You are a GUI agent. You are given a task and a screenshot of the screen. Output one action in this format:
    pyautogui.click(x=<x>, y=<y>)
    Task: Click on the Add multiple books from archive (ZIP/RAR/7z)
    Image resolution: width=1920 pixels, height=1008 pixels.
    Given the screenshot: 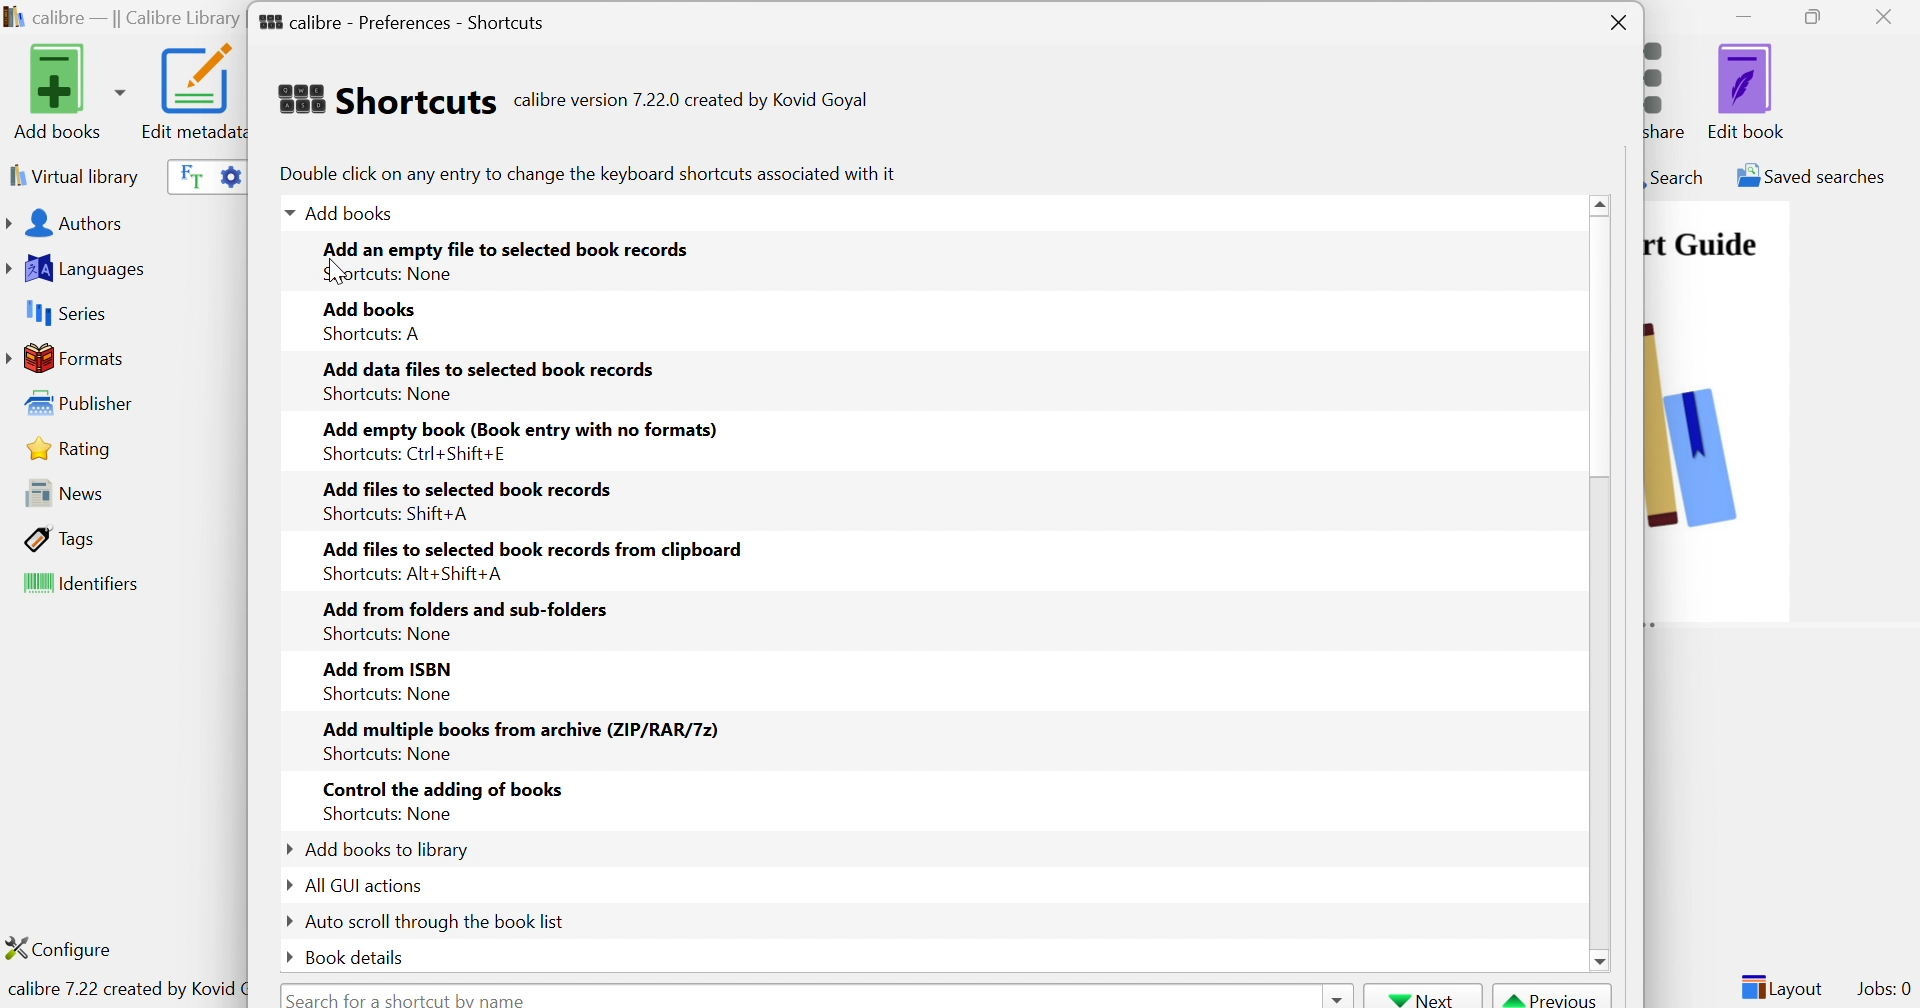 What is the action you would take?
    pyautogui.click(x=520, y=726)
    